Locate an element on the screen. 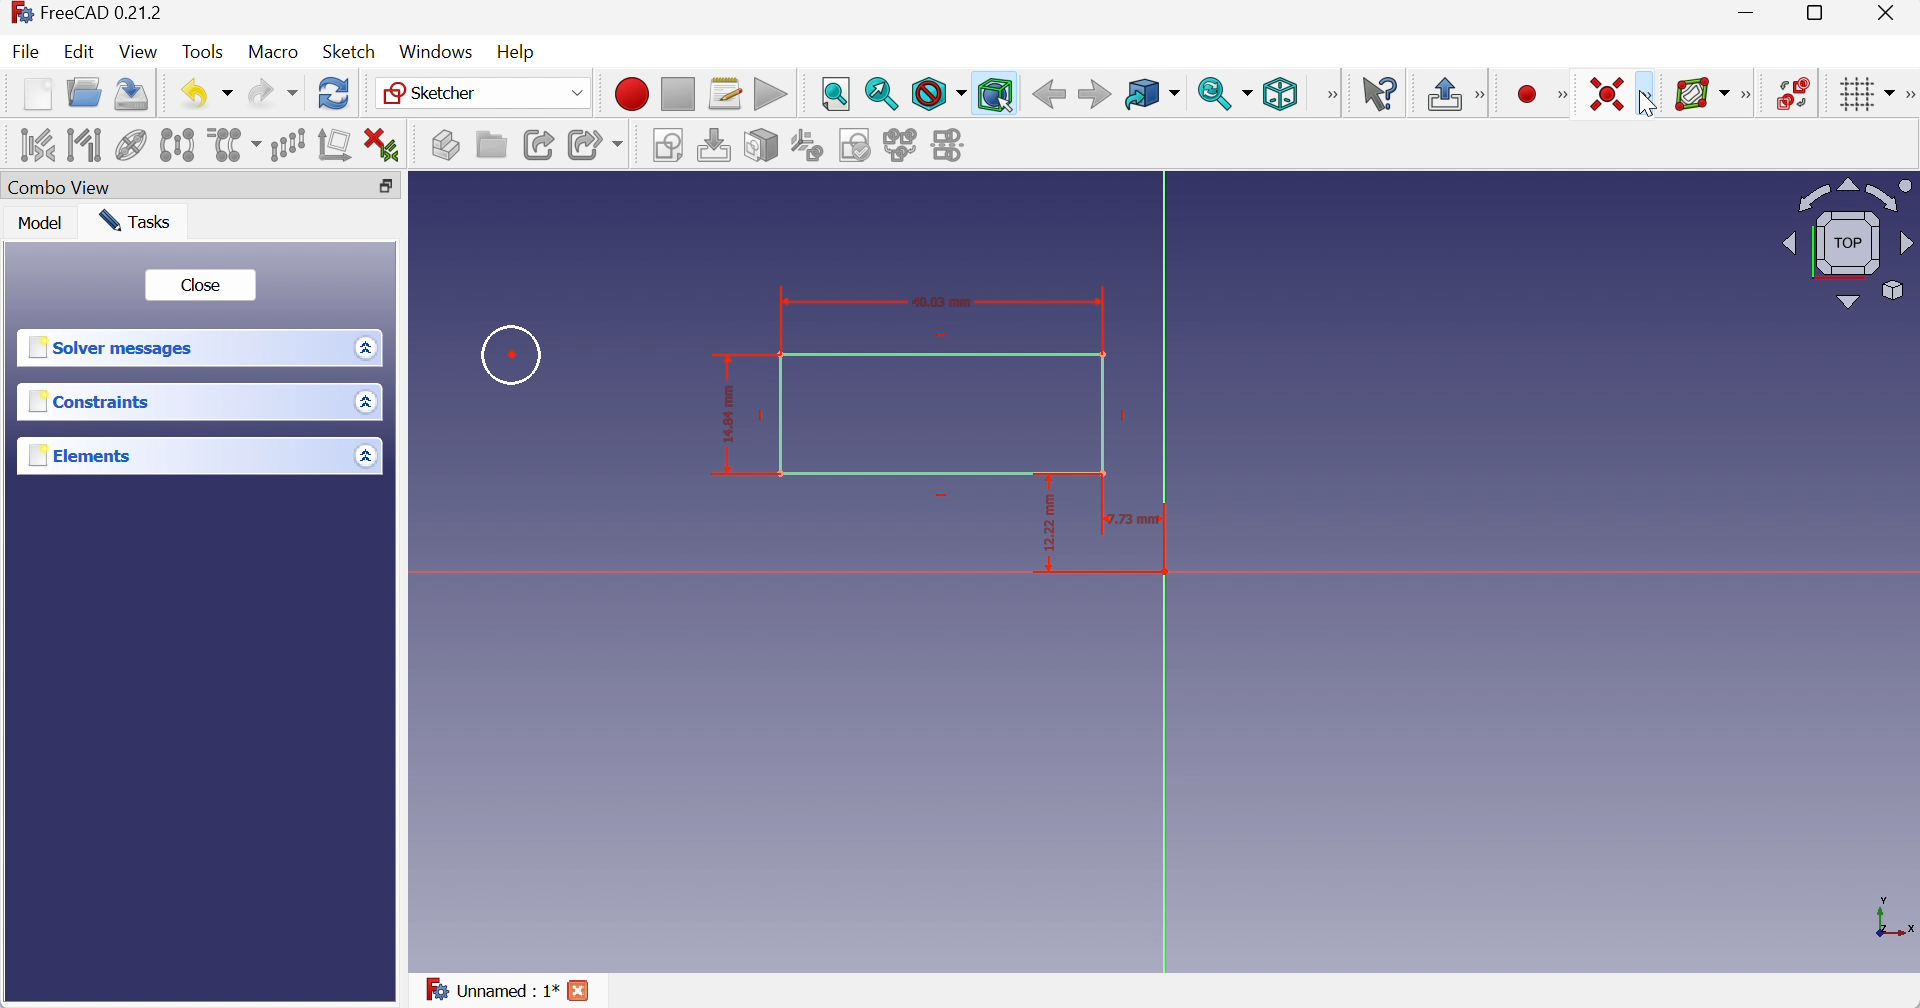  Constraints is located at coordinates (93, 400).